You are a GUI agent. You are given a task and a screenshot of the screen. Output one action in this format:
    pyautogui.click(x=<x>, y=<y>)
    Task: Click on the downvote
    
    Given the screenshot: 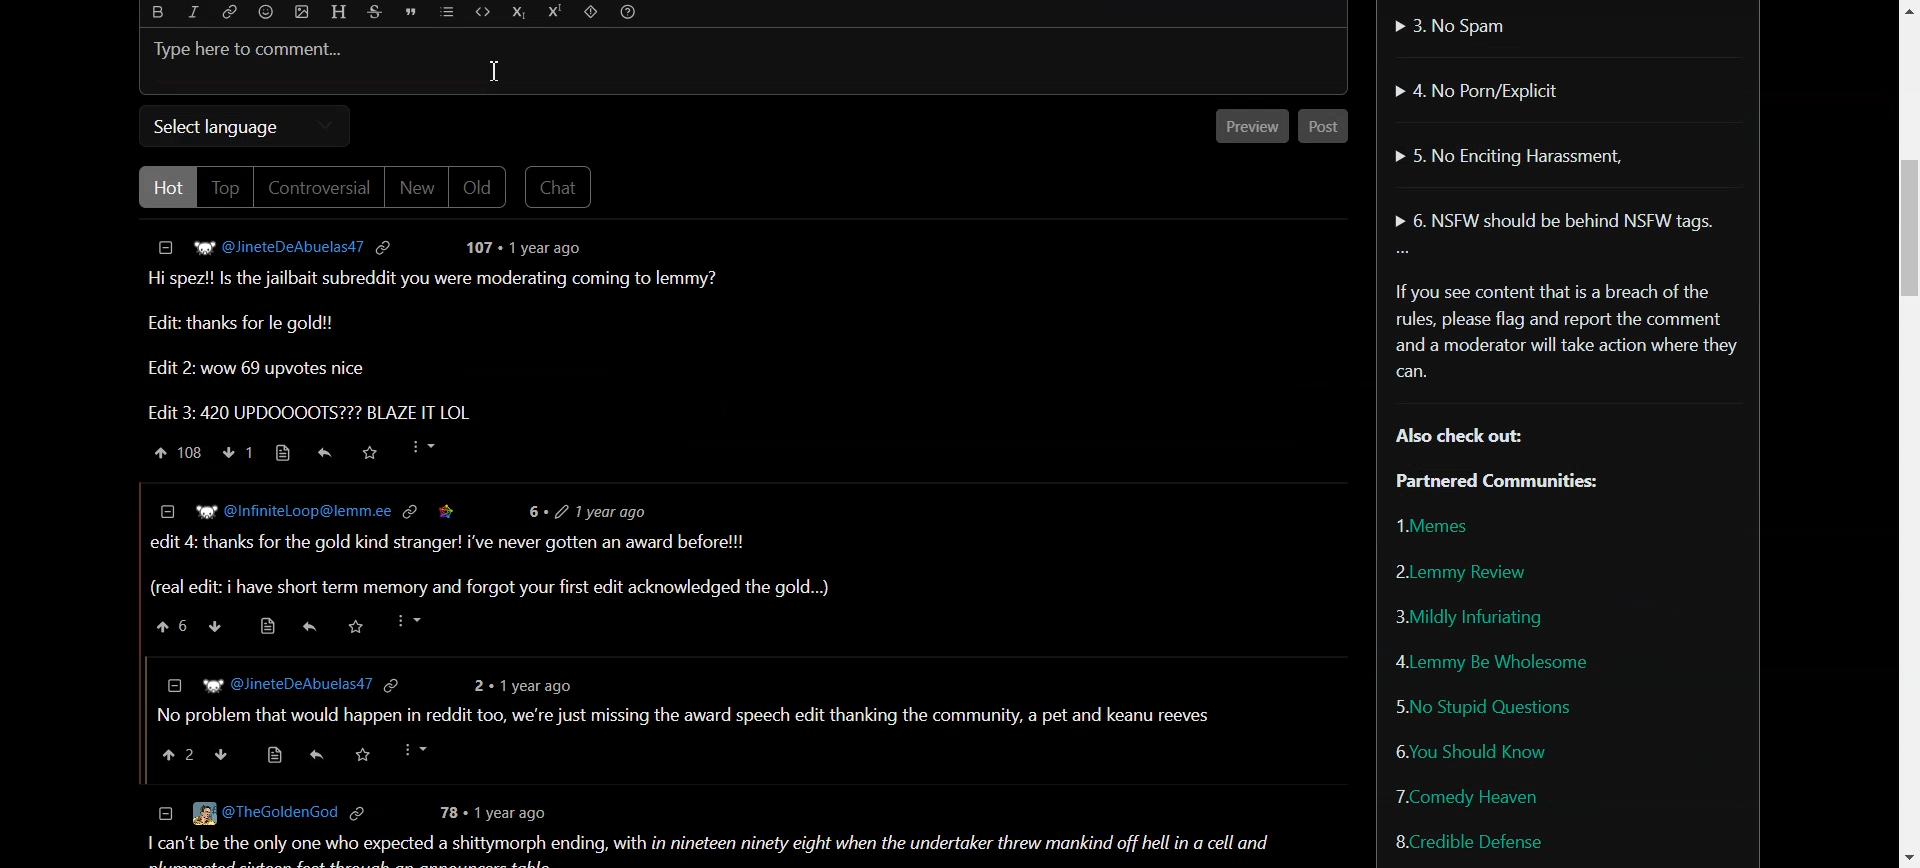 What is the action you would take?
    pyautogui.click(x=220, y=753)
    